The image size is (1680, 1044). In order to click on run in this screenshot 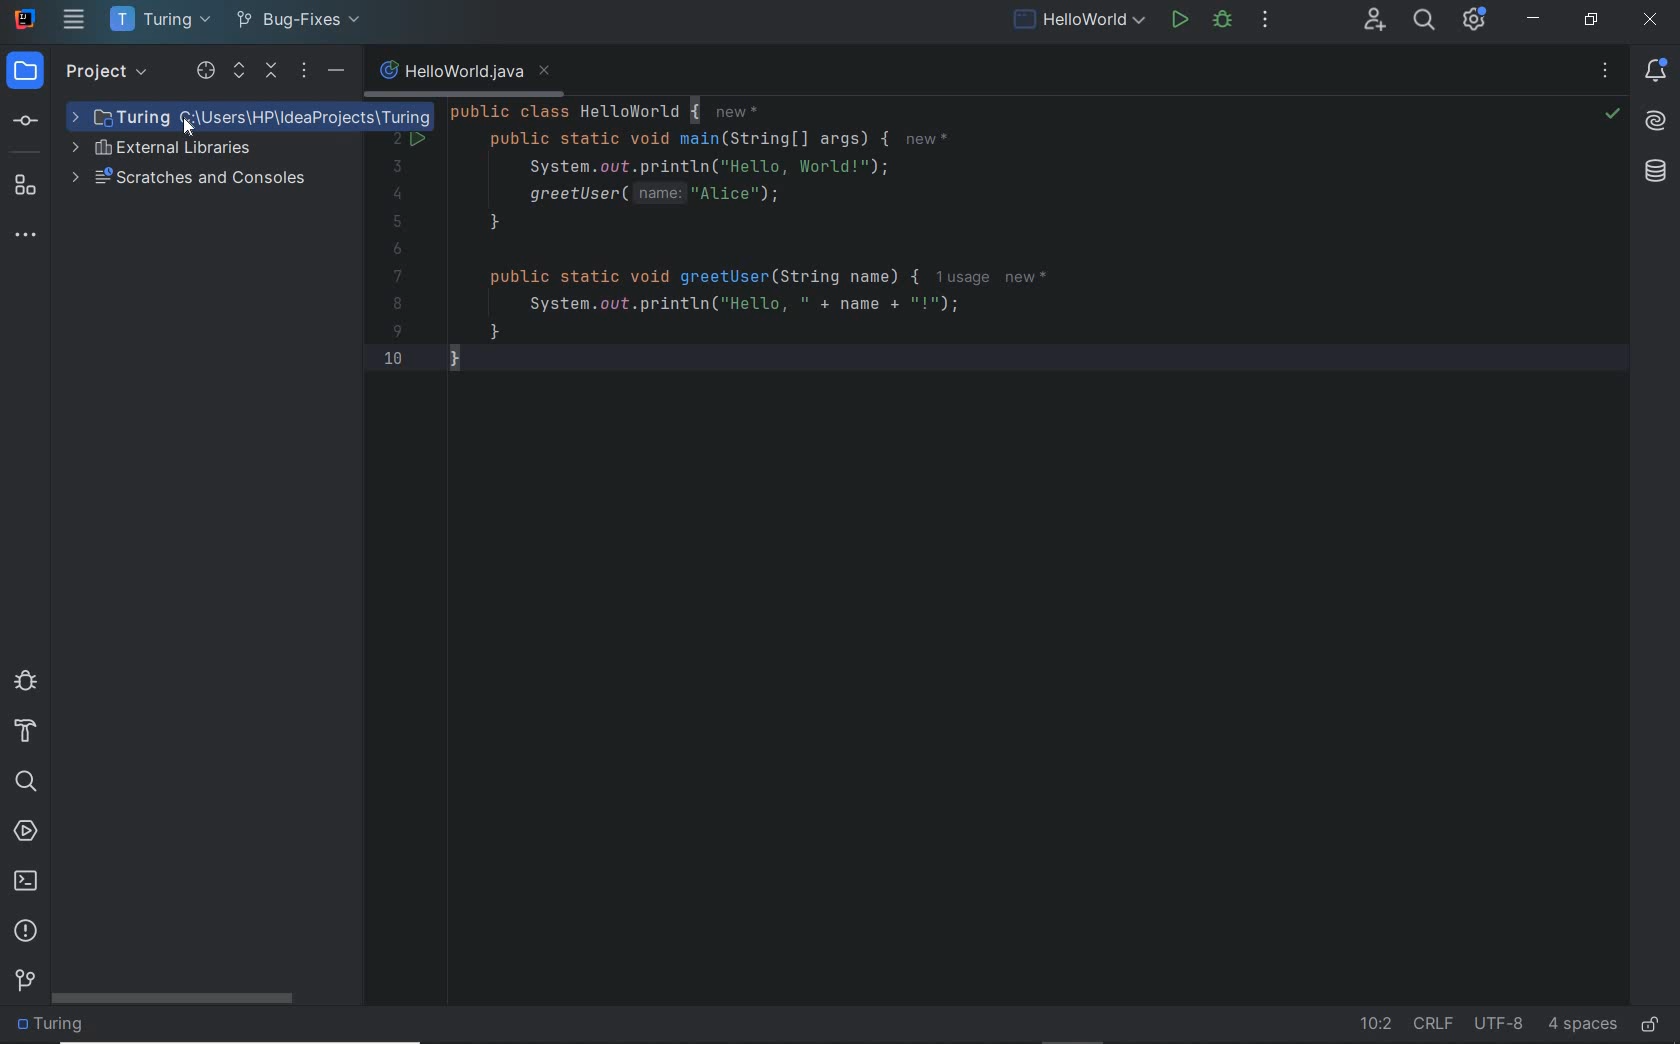, I will do `click(1181, 18)`.